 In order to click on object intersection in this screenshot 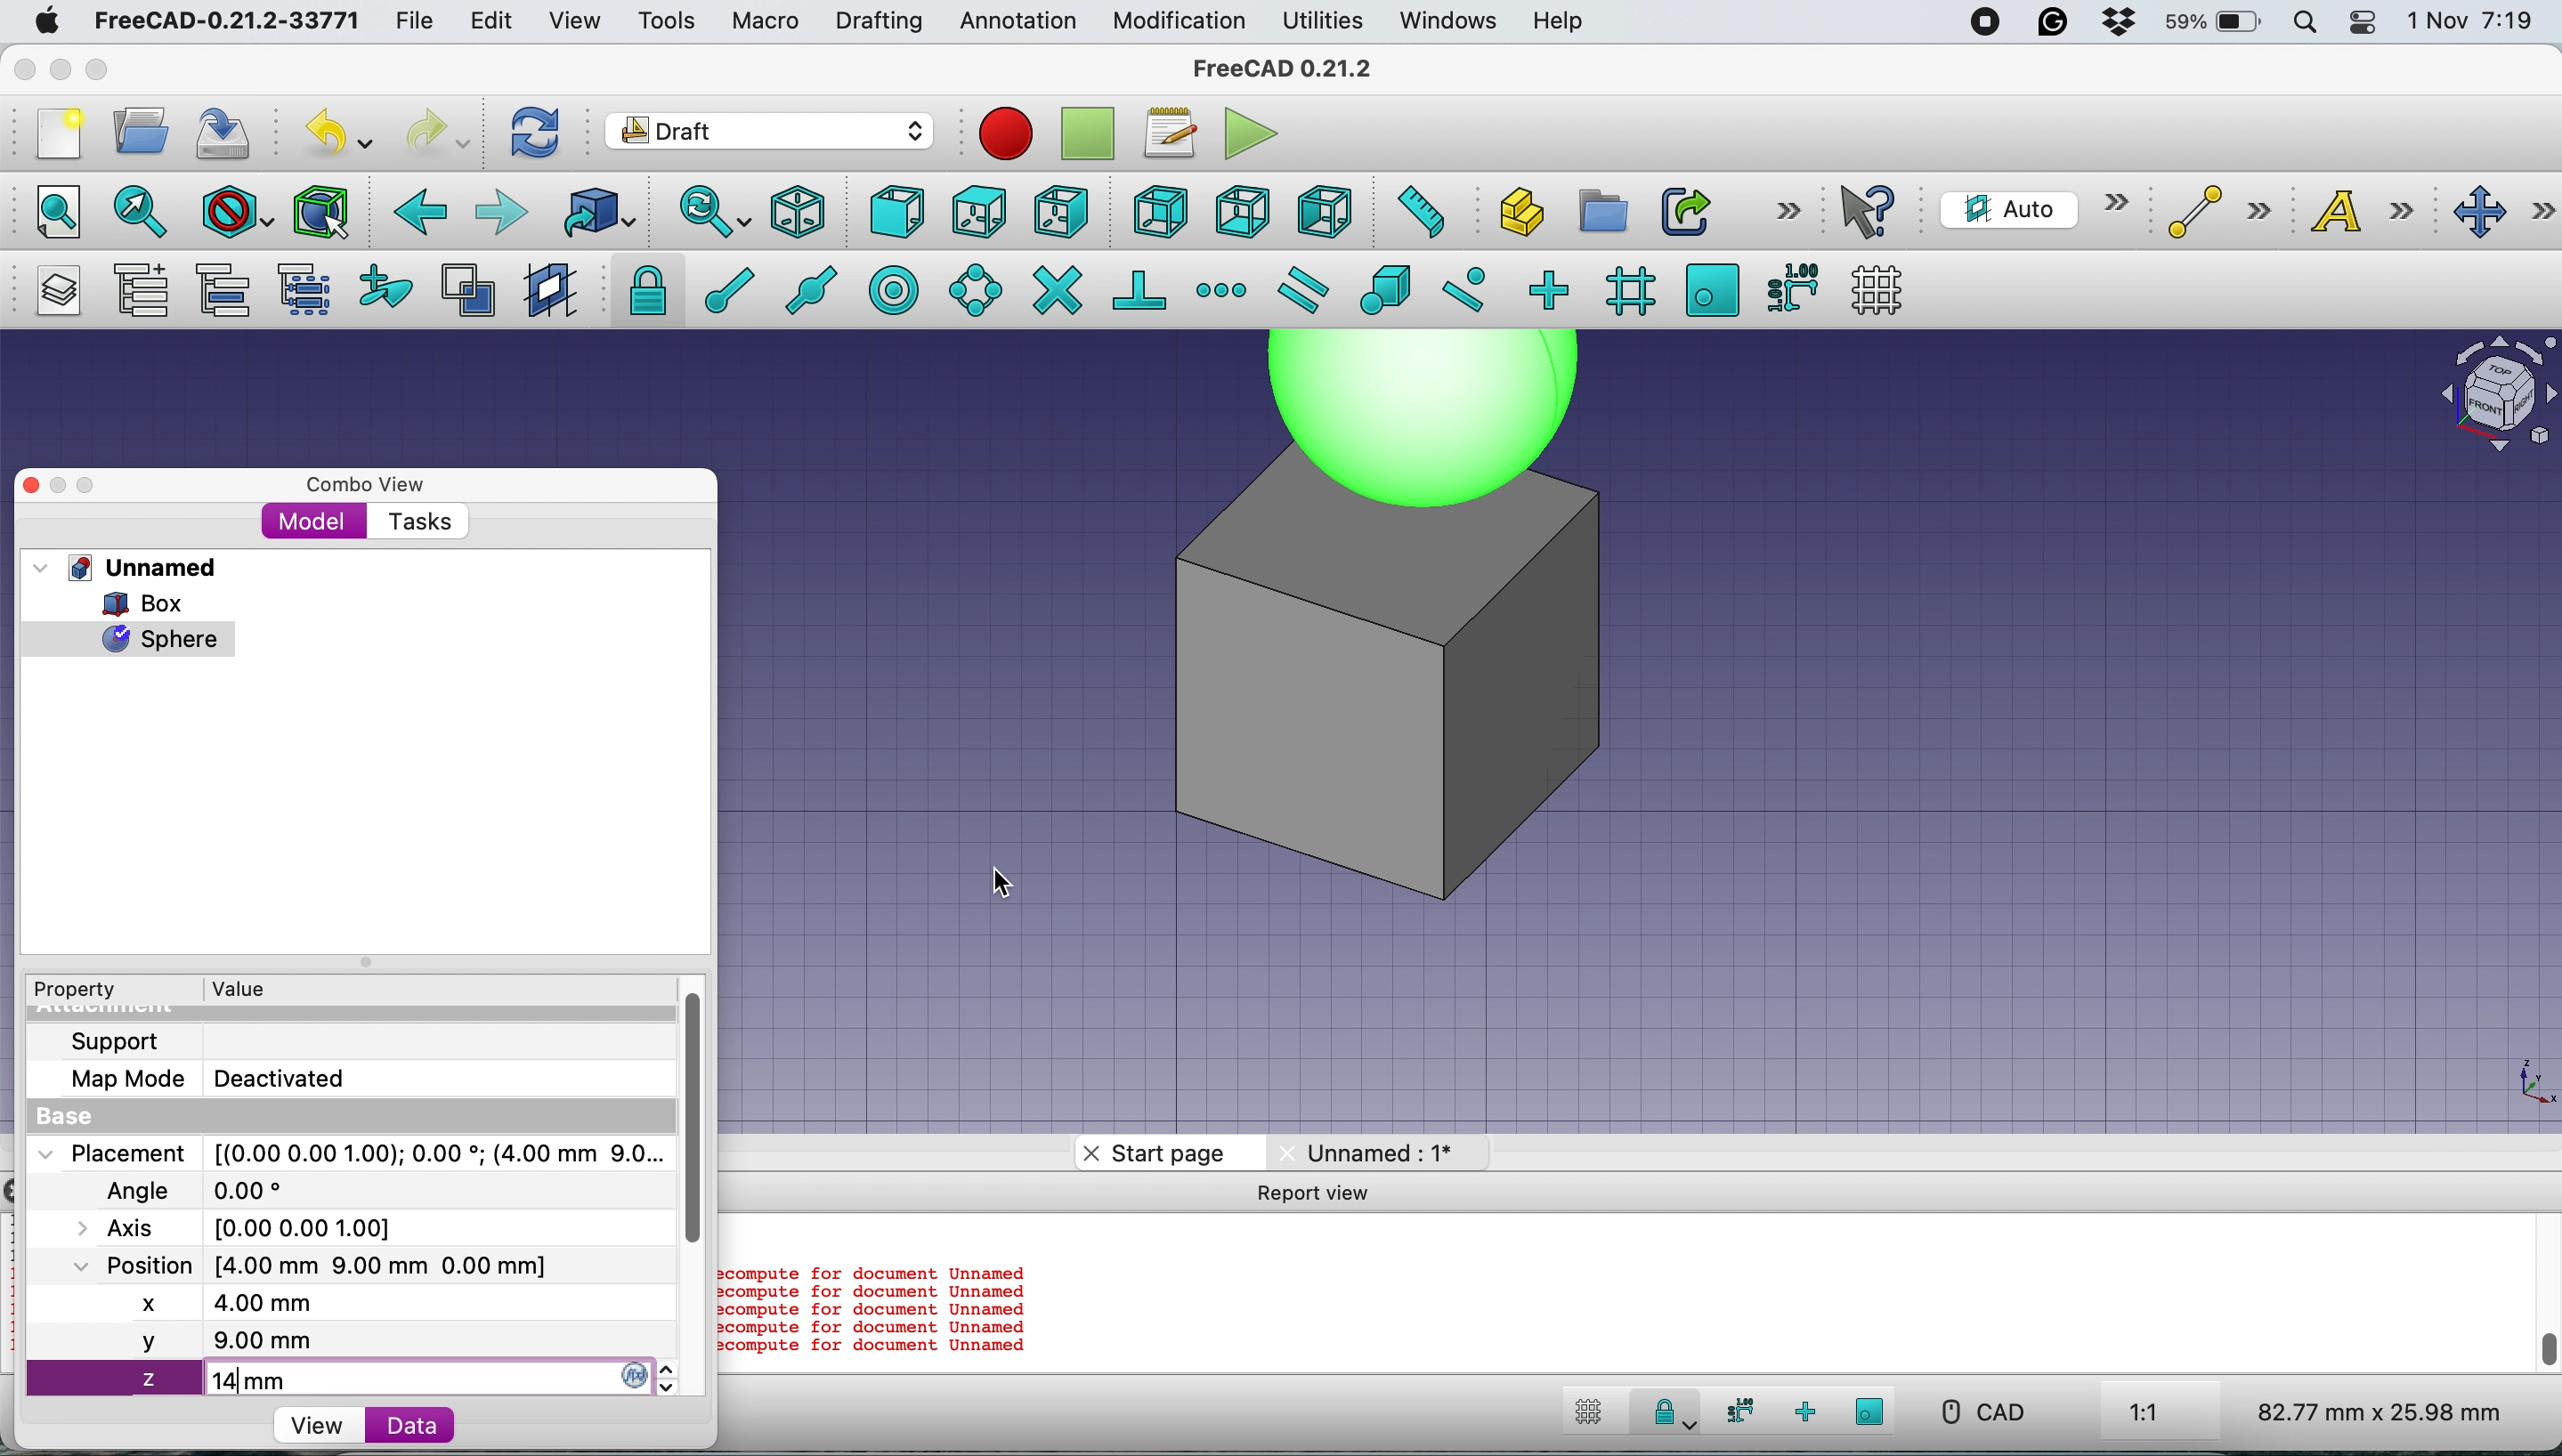, I will do `click(2495, 390)`.